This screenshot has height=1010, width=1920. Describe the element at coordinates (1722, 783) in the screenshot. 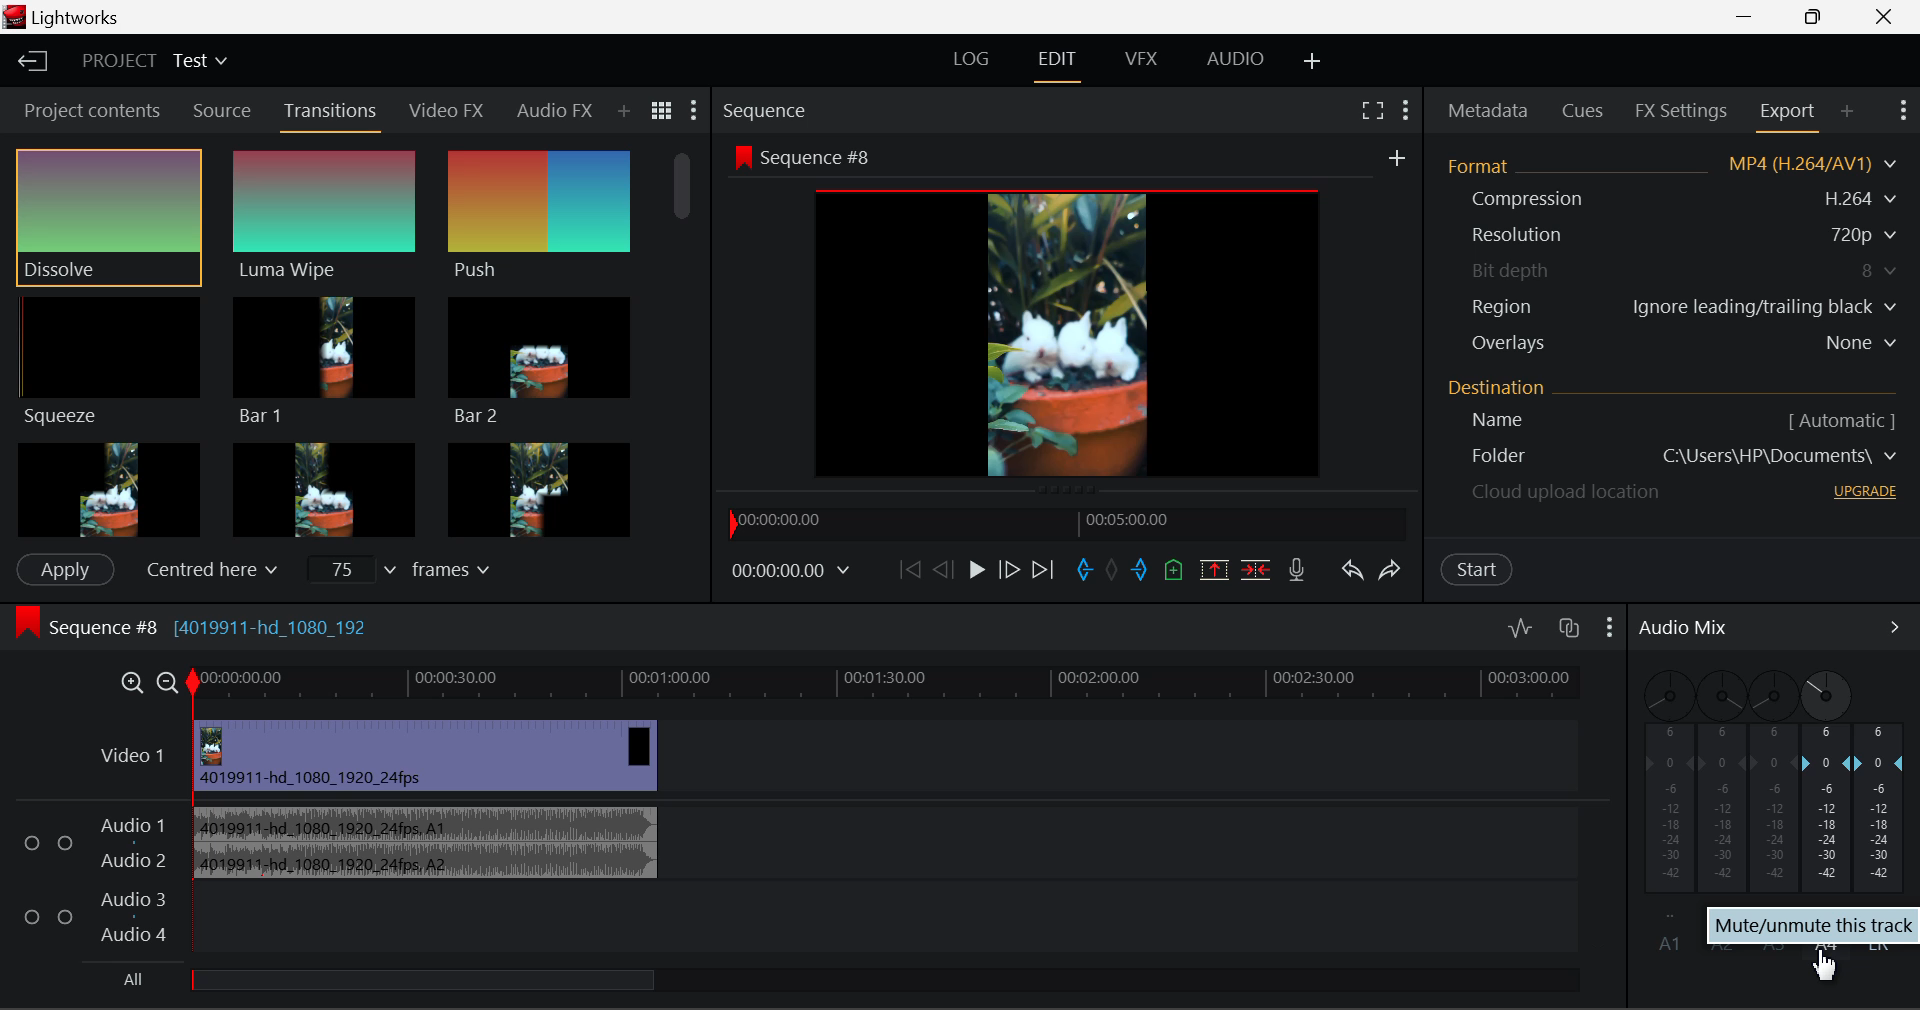

I see `A2 Disabled` at that location.